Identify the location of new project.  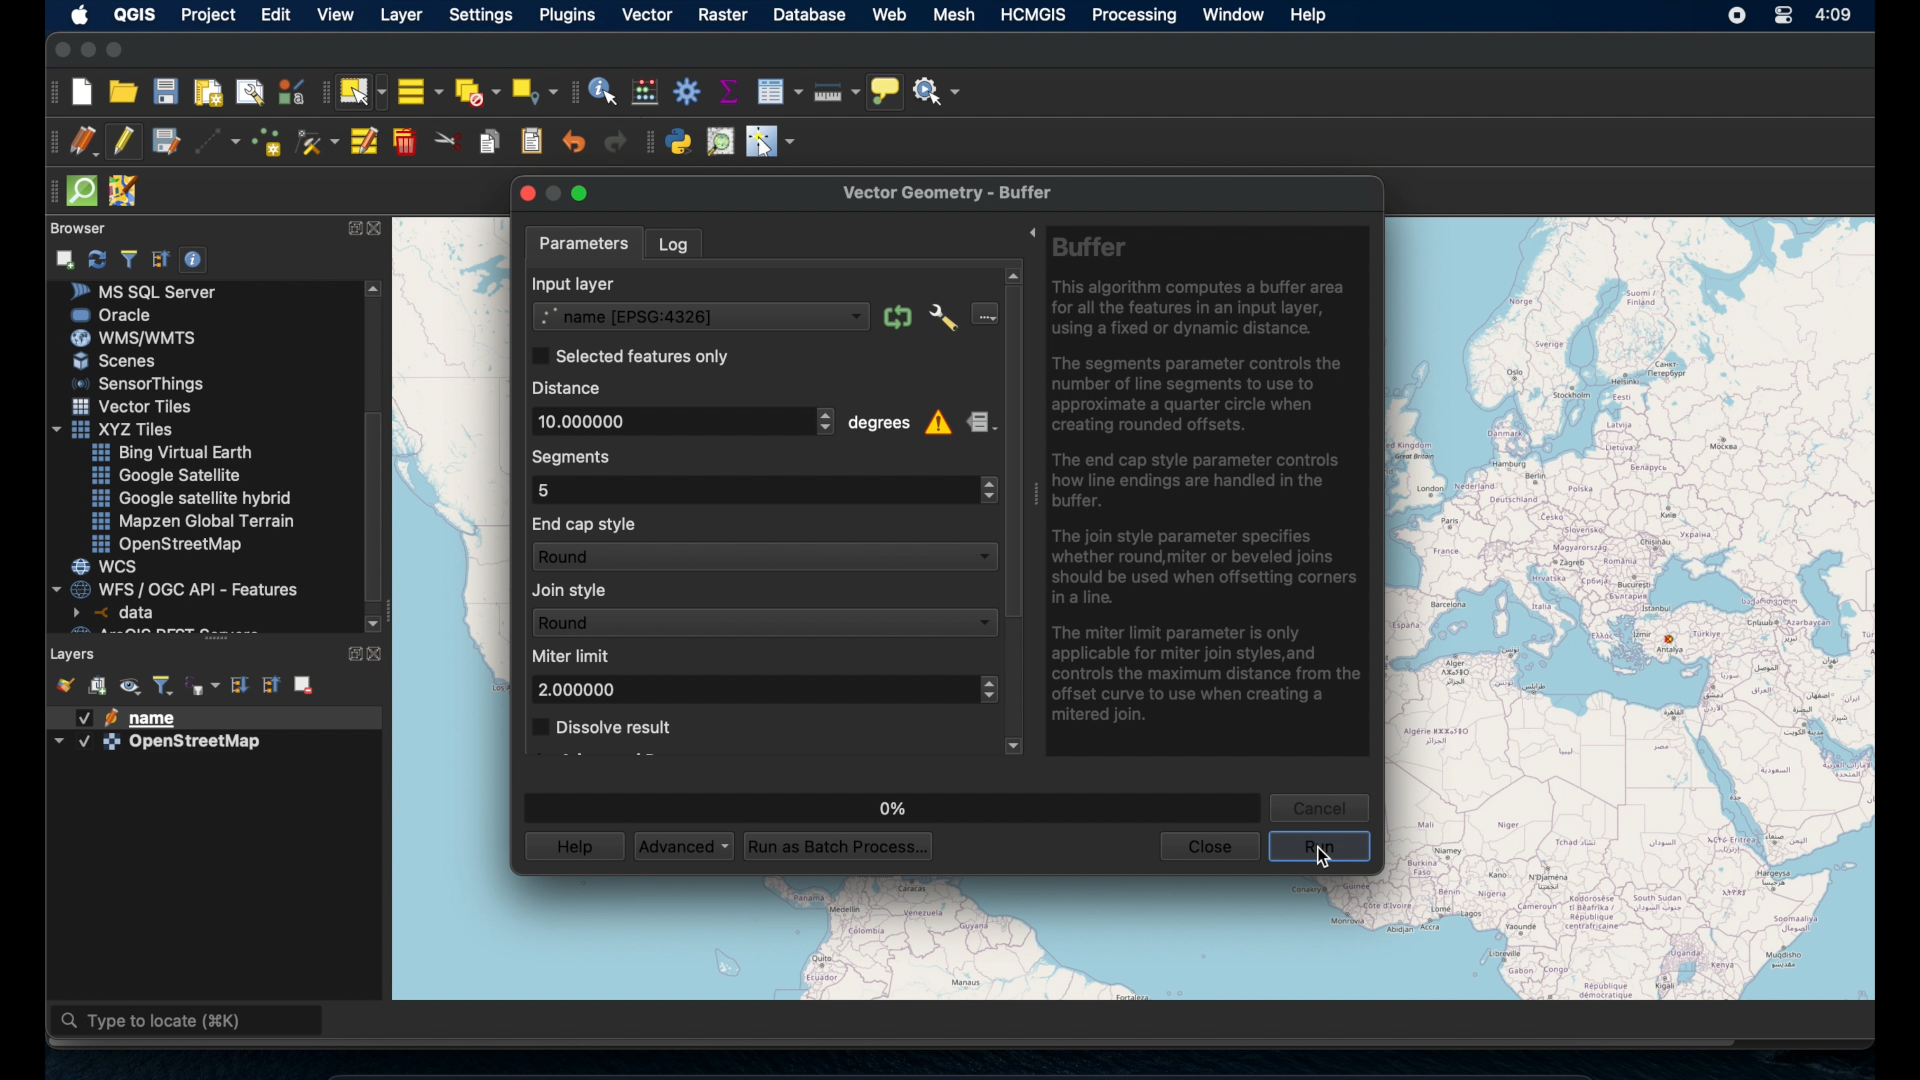
(83, 92).